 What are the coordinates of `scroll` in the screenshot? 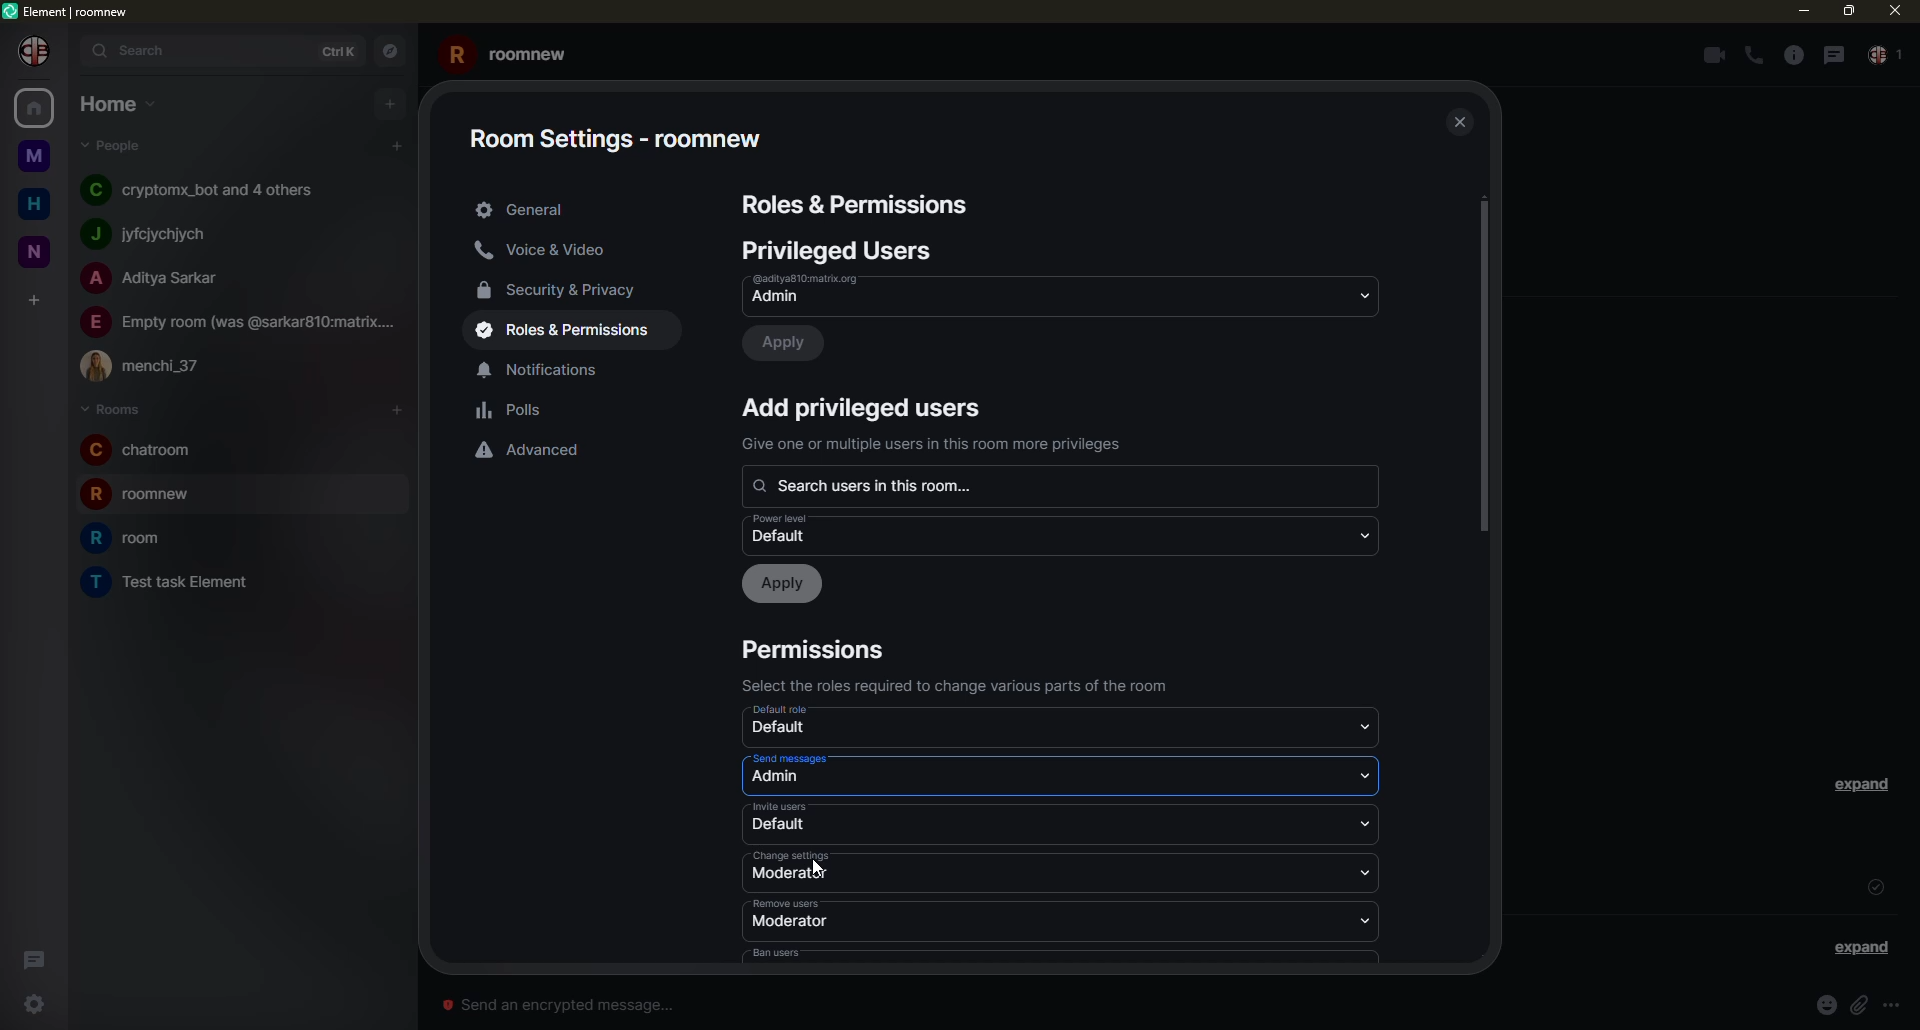 It's located at (1484, 370).